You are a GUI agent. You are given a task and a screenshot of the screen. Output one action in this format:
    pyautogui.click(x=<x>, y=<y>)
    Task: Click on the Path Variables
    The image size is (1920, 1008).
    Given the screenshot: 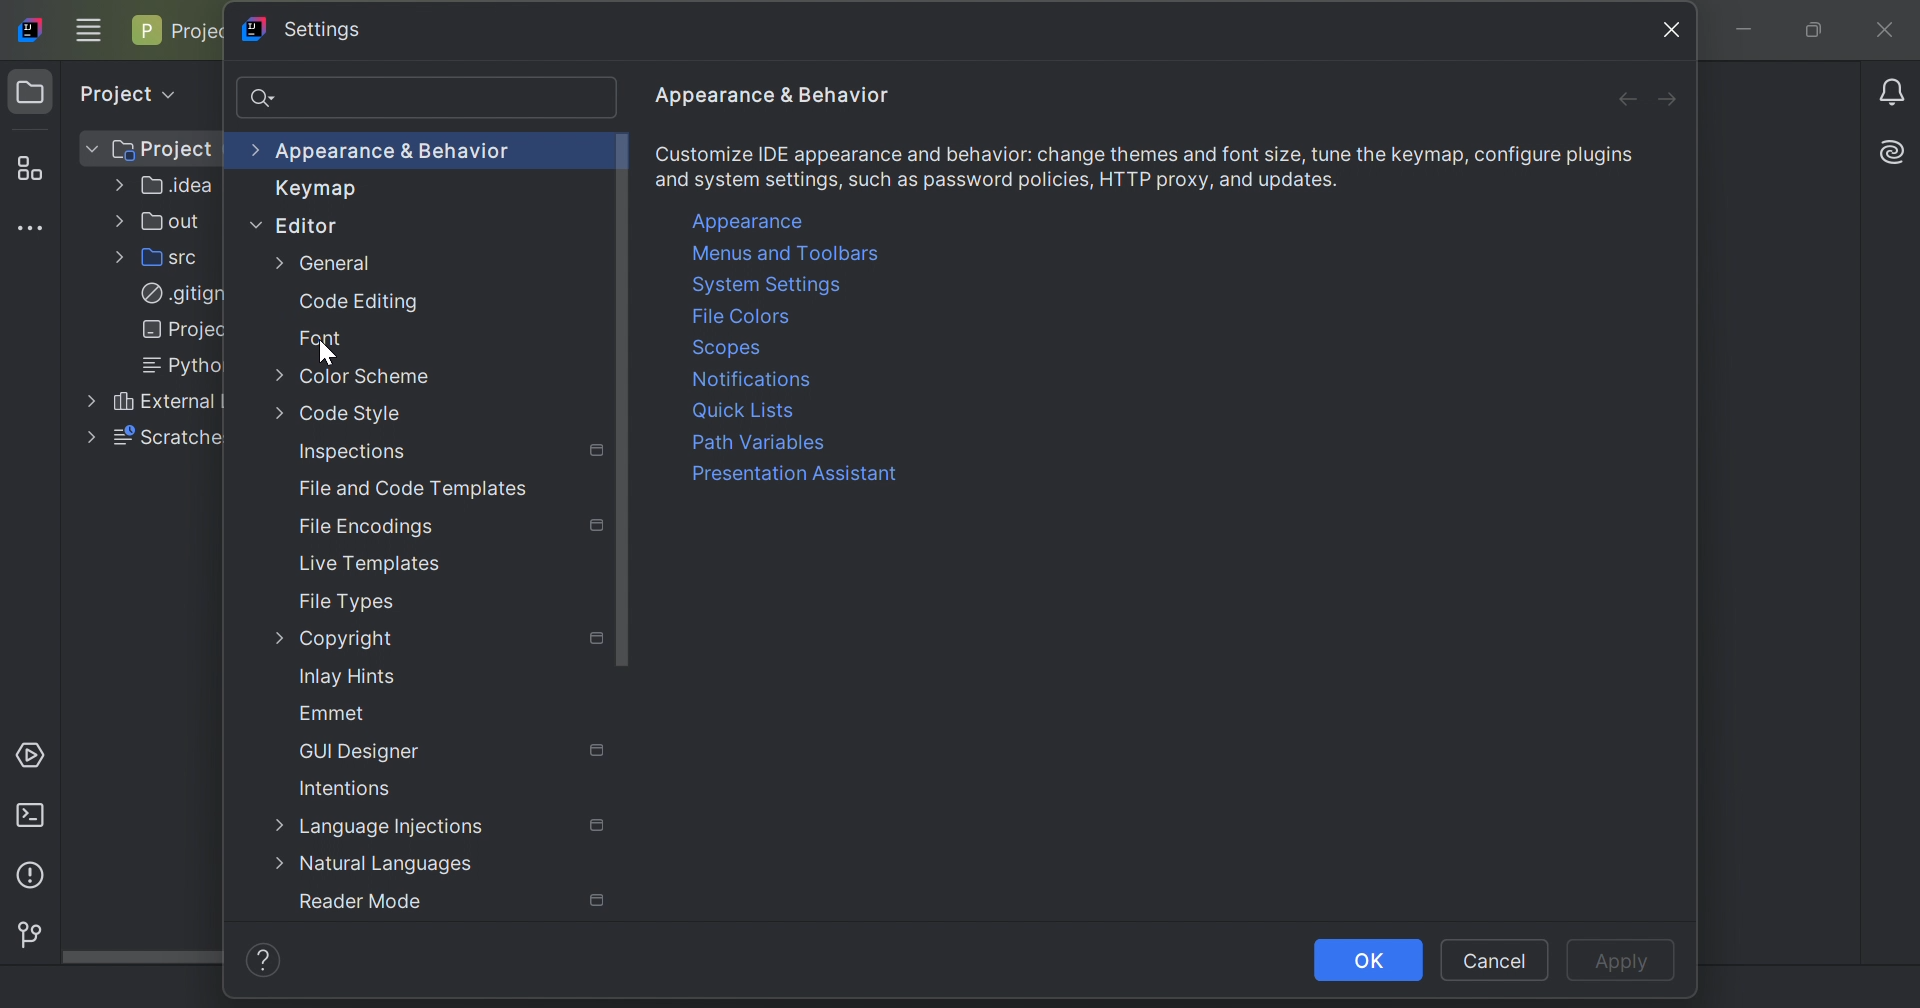 What is the action you would take?
    pyautogui.click(x=782, y=443)
    